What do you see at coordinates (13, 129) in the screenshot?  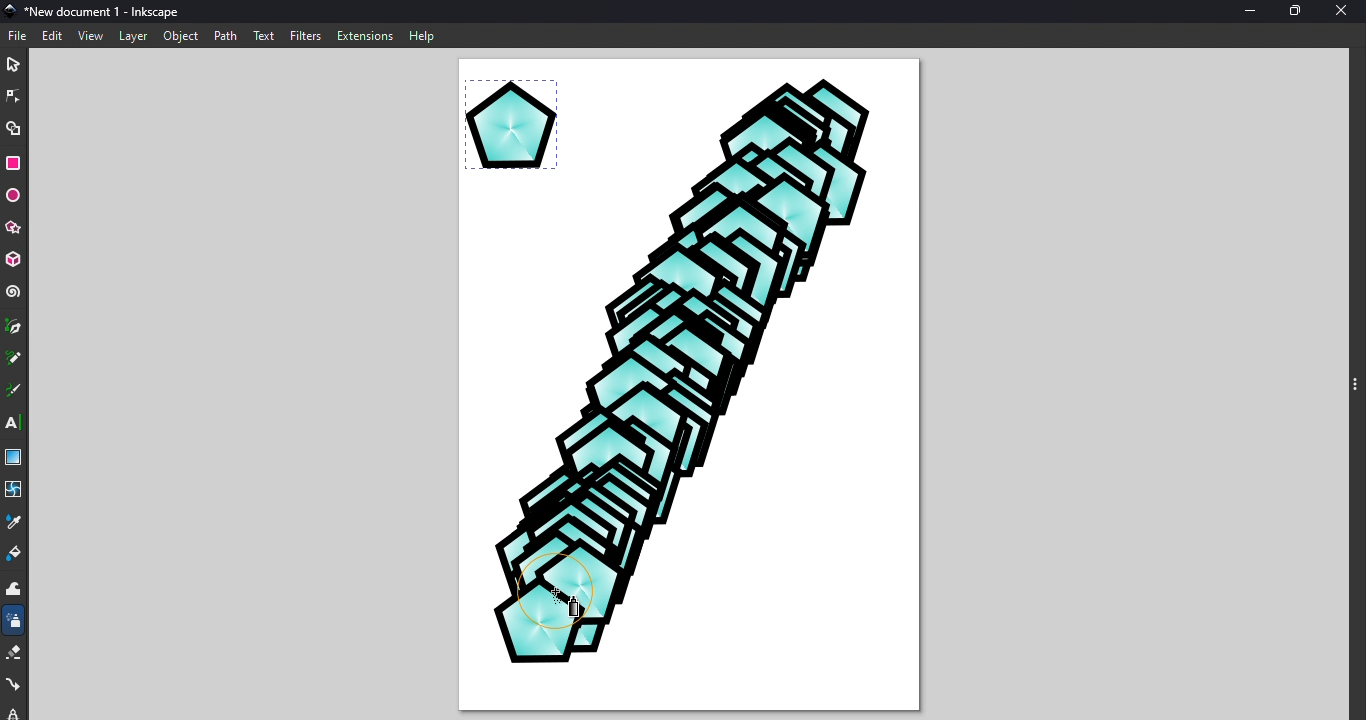 I see `Shape builder tool` at bounding box center [13, 129].